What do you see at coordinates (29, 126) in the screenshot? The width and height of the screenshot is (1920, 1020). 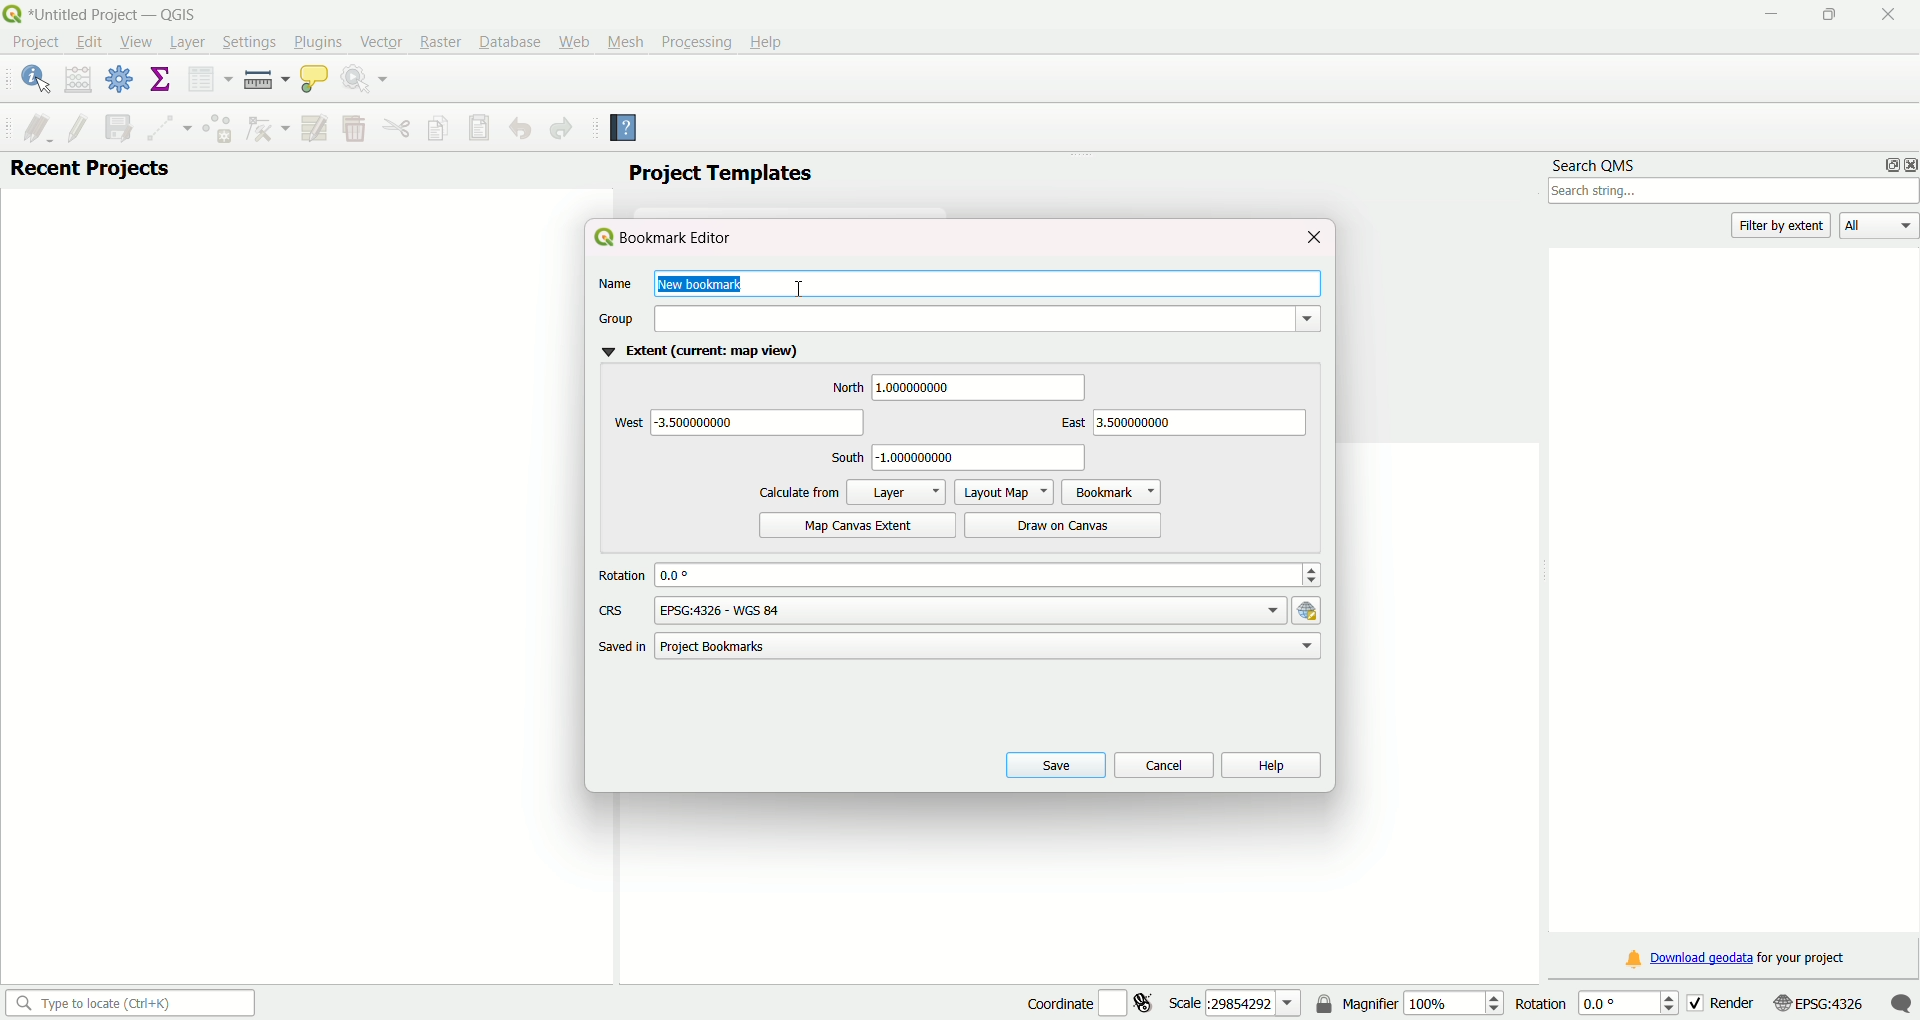 I see `current edit` at bounding box center [29, 126].